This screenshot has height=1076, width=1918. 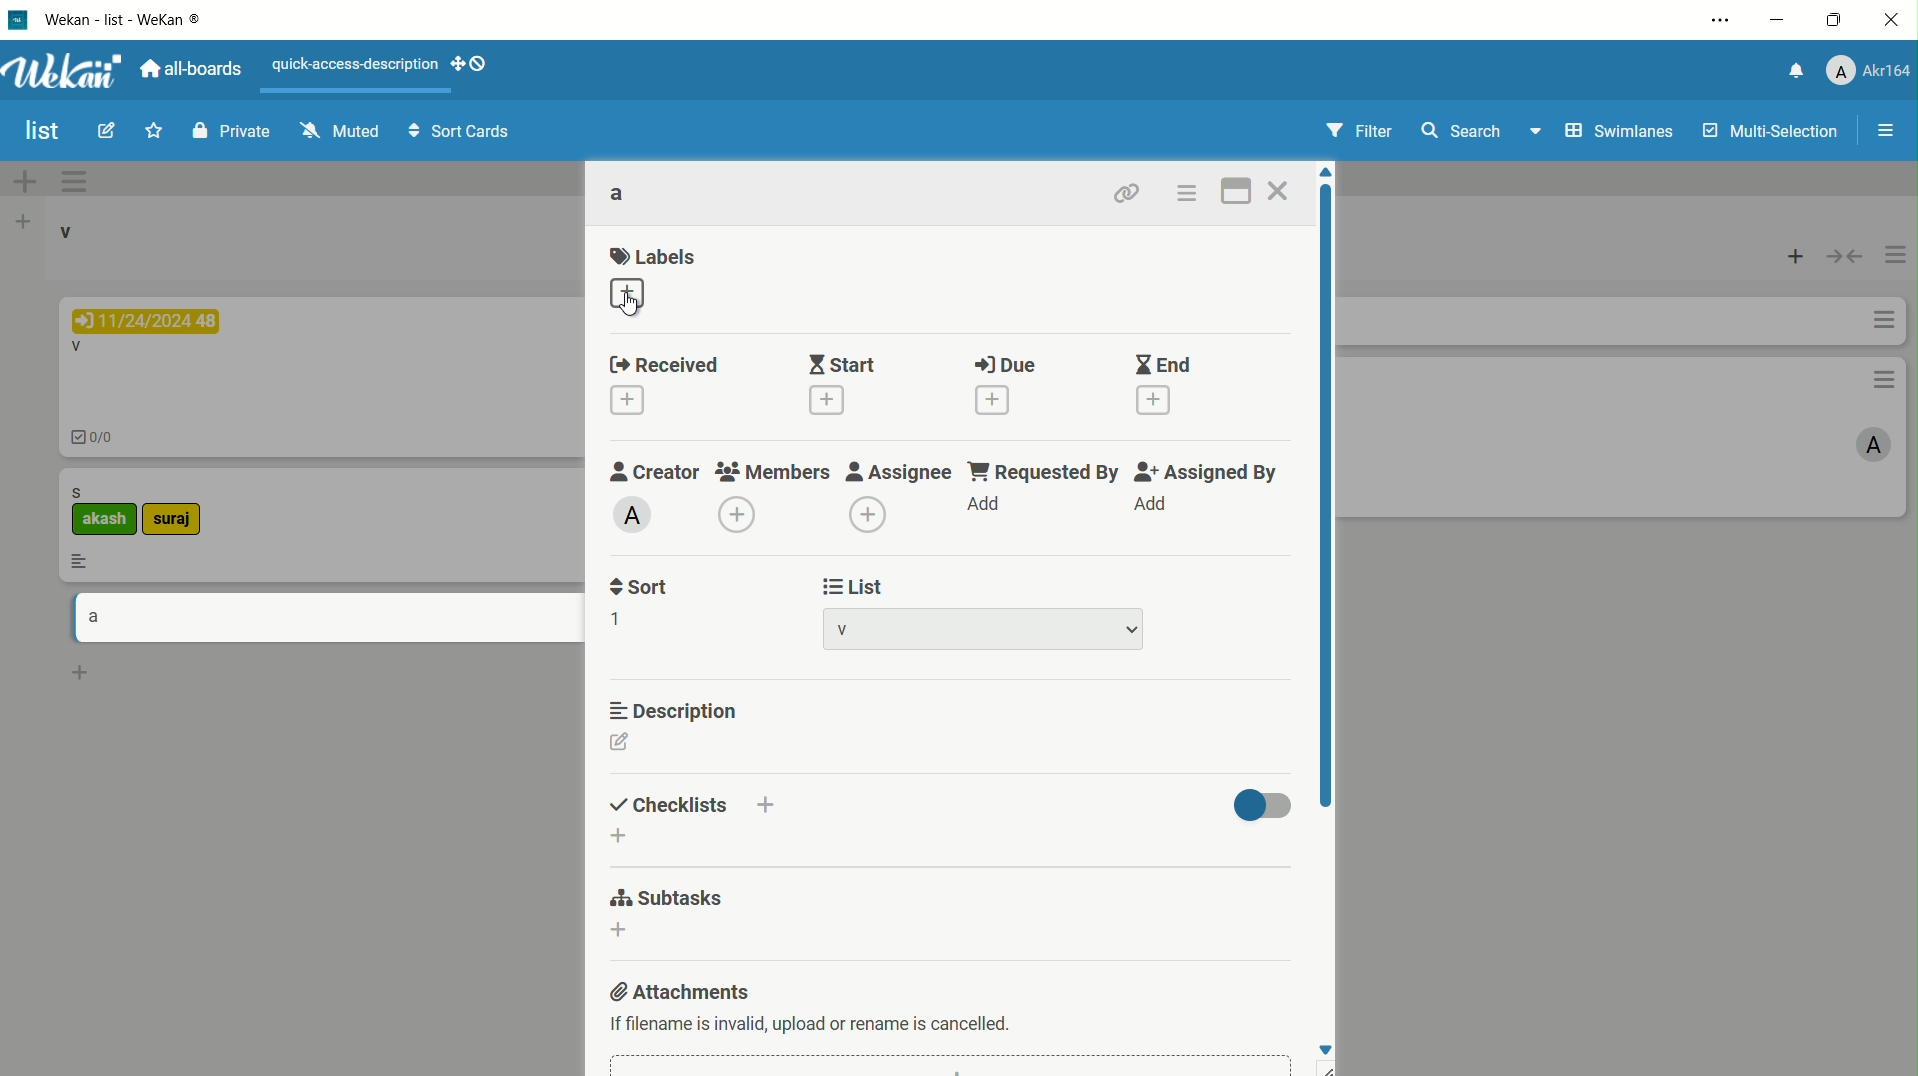 What do you see at coordinates (654, 257) in the screenshot?
I see `labels` at bounding box center [654, 257].